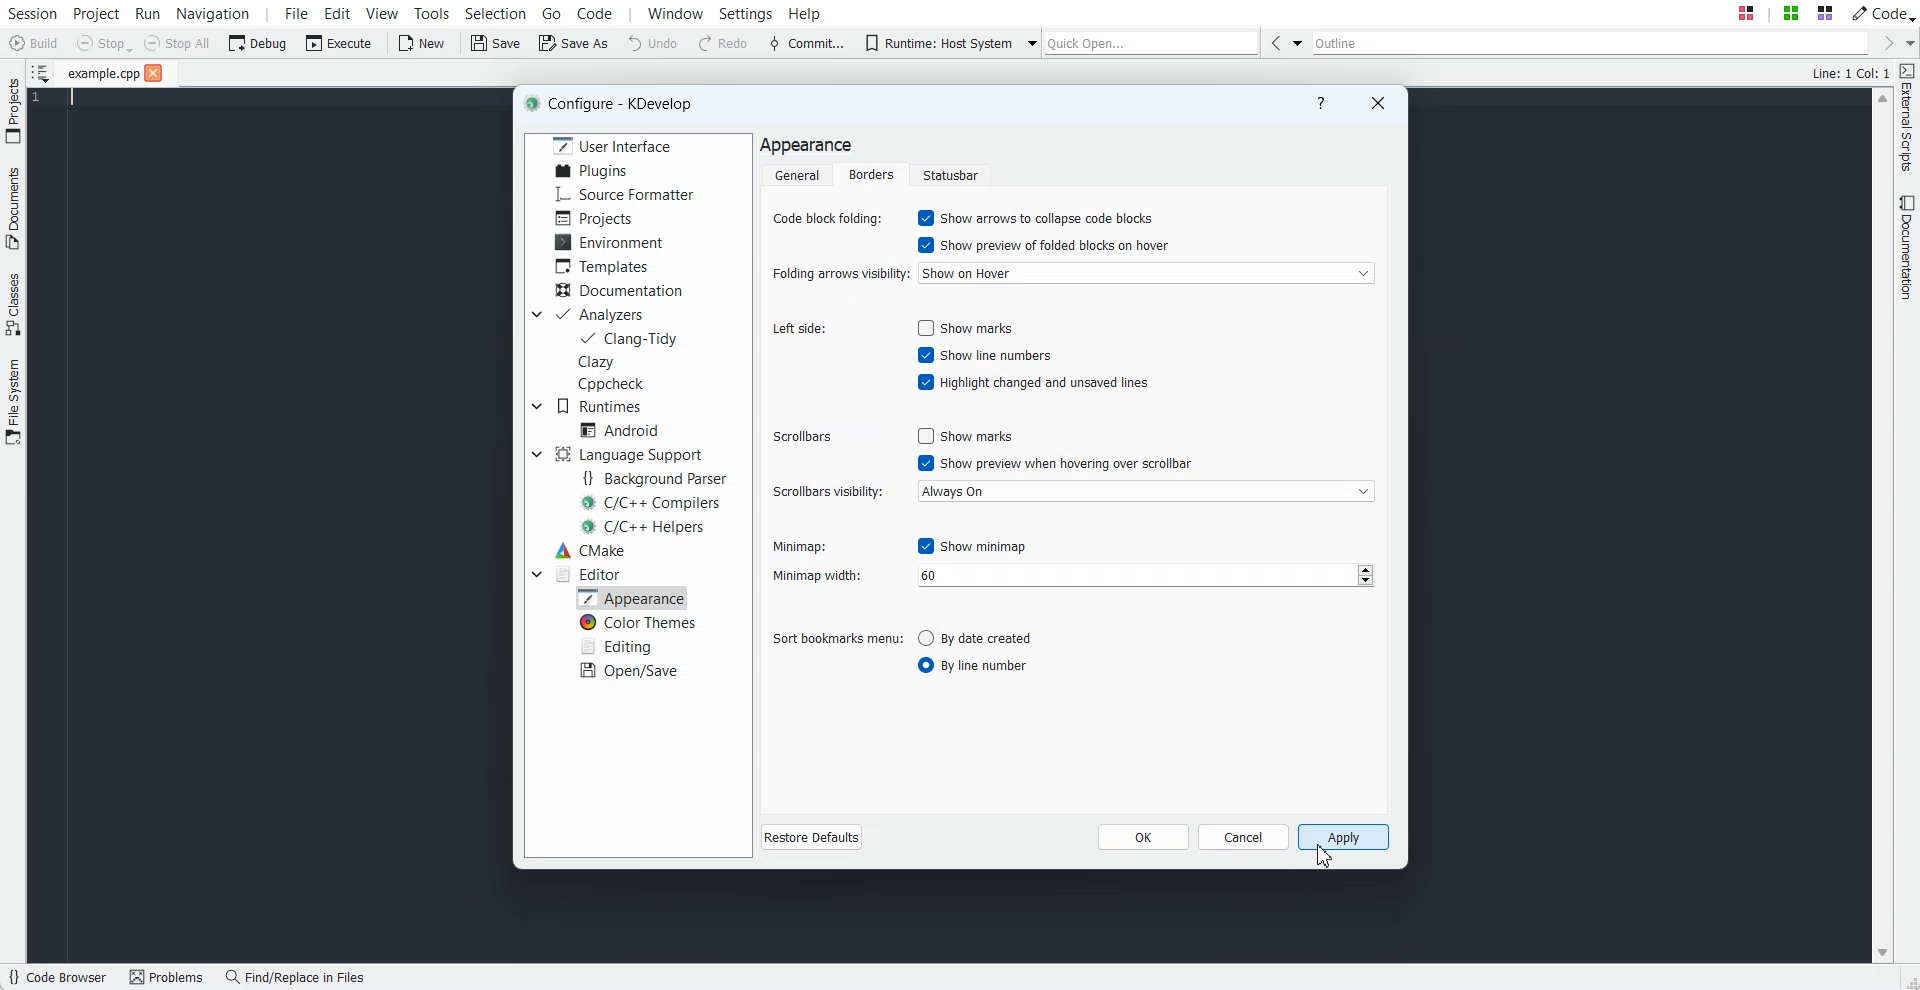 This screenshot has width=1920, height=990. What do you see at coordinates (297, 977) in the screenshot?
I see `Find/Replace in Files` at bounding box center [297, 977].